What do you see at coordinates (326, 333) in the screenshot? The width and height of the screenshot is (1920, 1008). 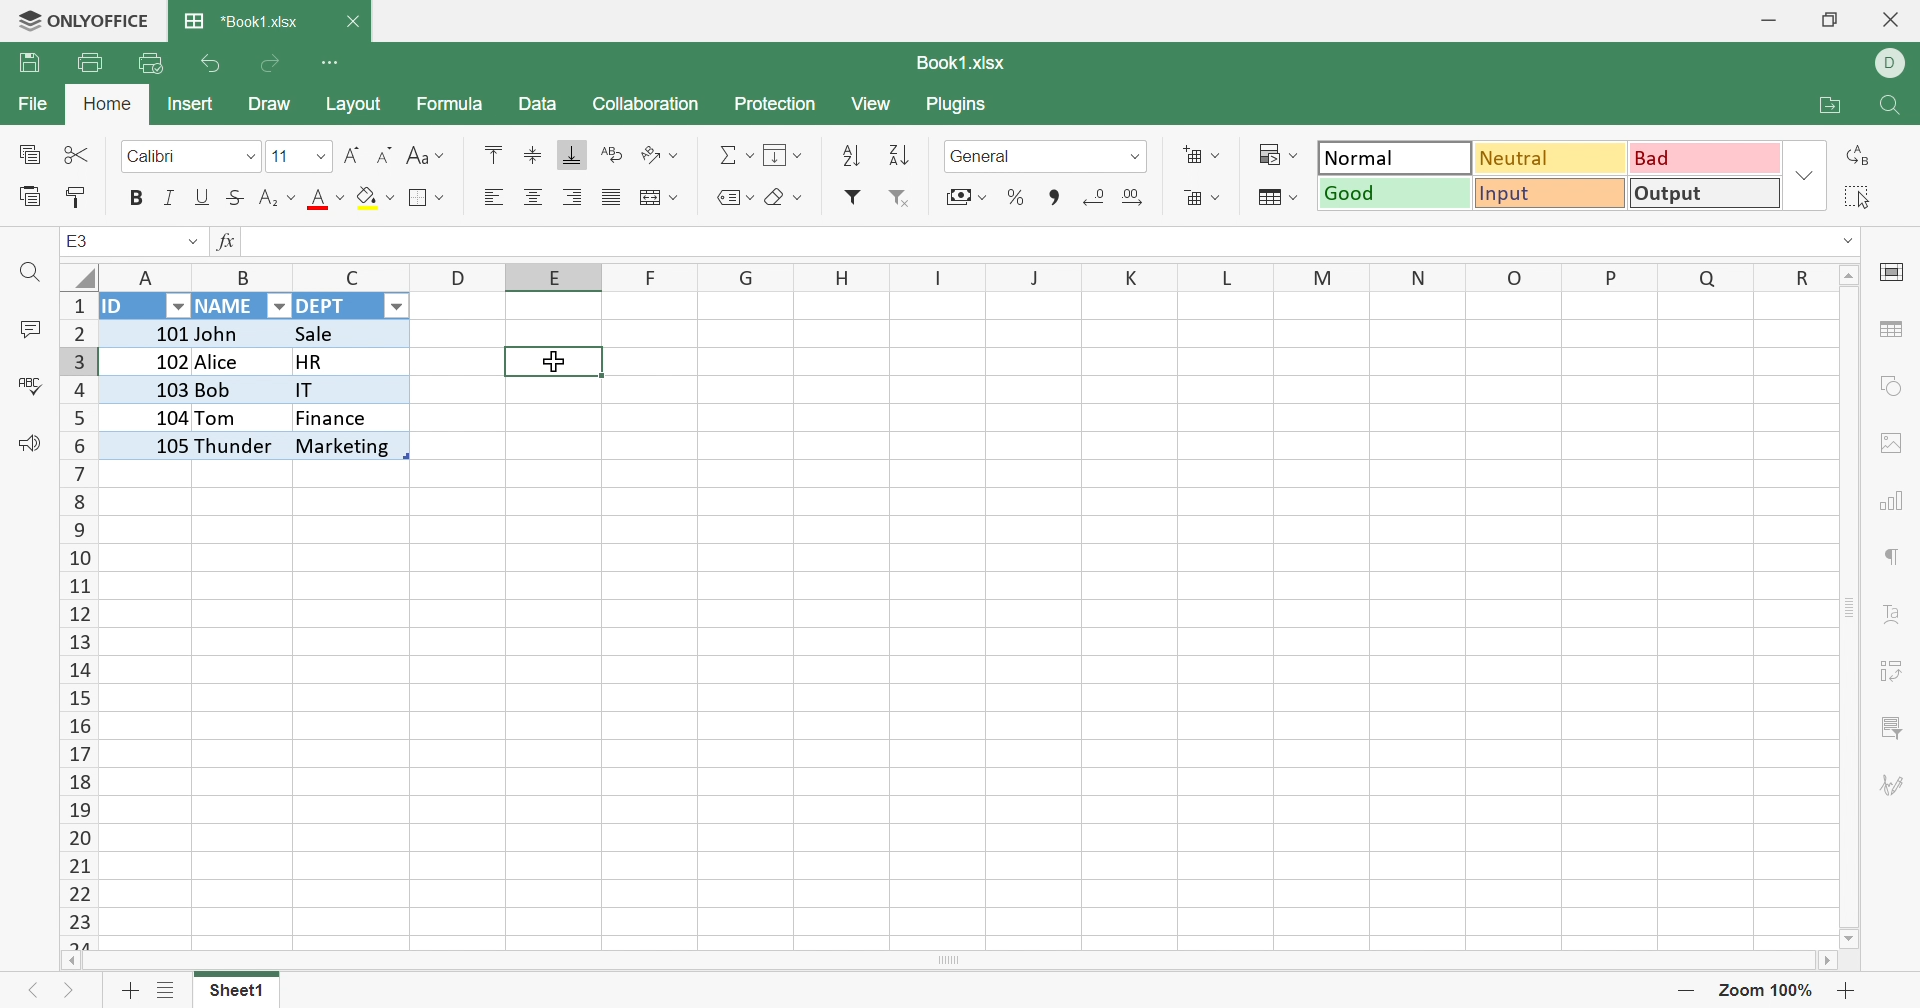 I see `Sale` at bounding box center [326, 333].